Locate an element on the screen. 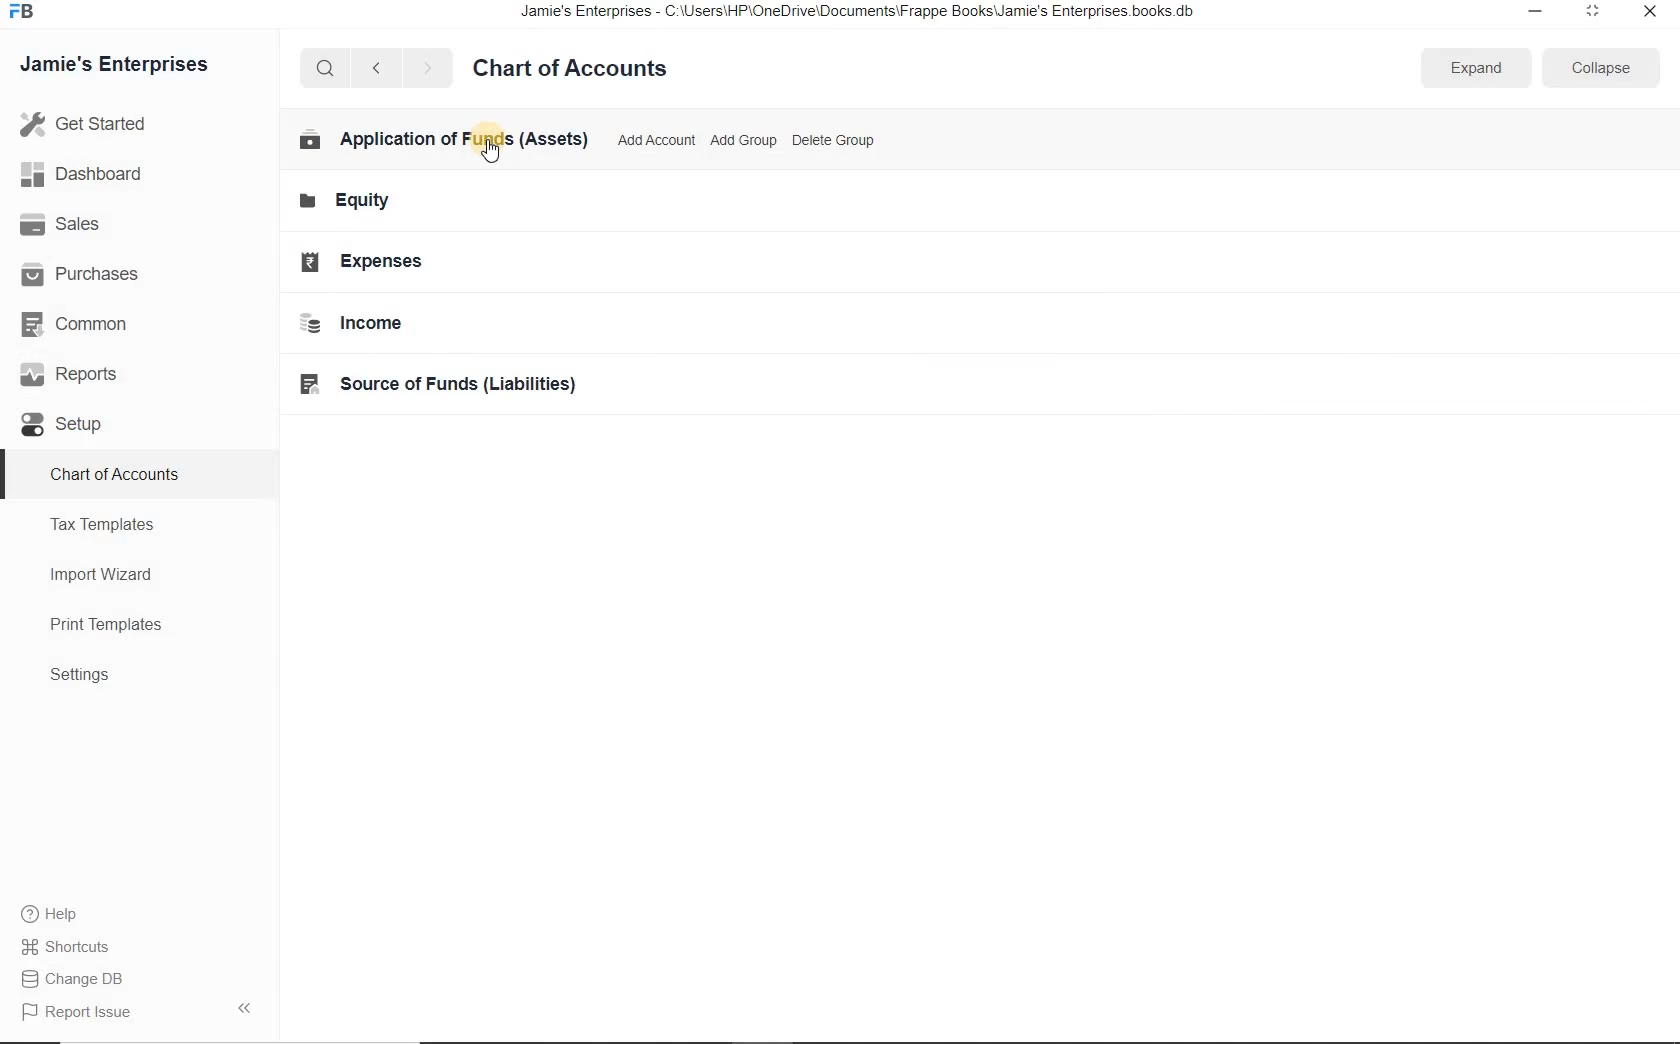  Purchases is located at coordinates (90, 273).